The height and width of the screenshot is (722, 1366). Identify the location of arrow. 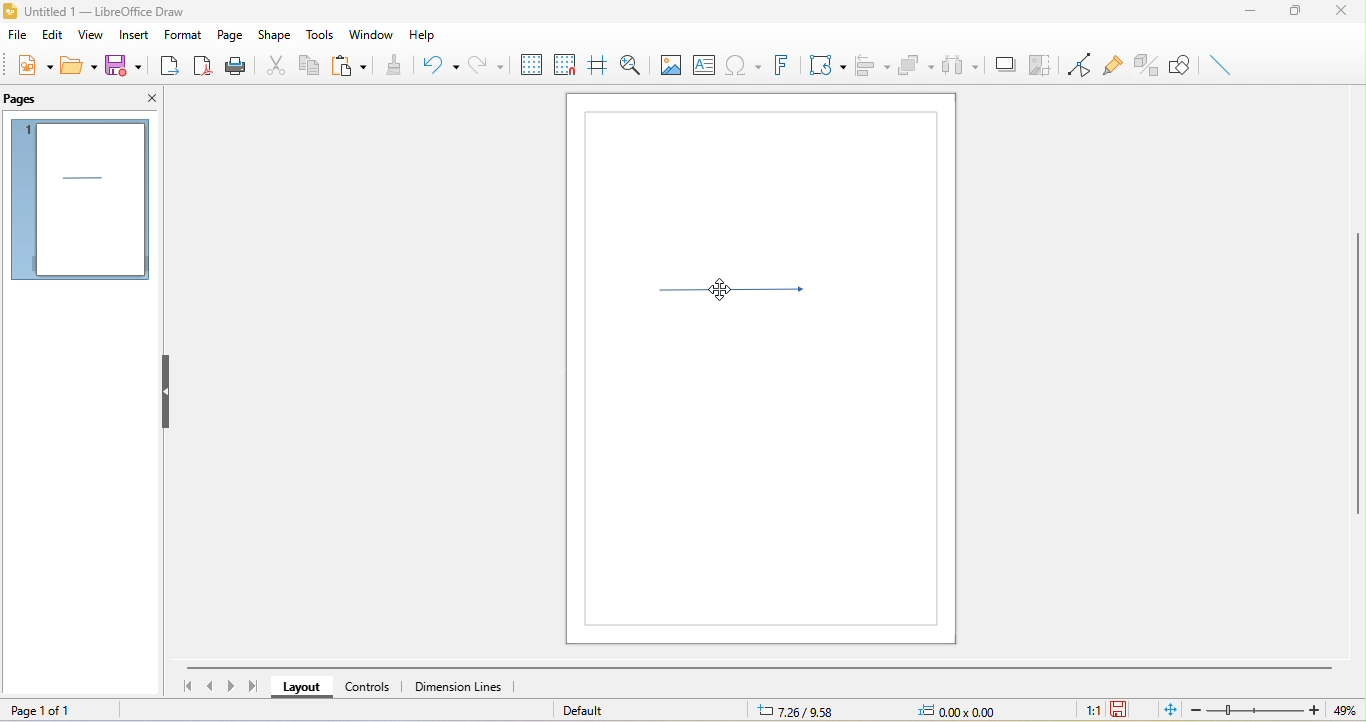
(743, 296).